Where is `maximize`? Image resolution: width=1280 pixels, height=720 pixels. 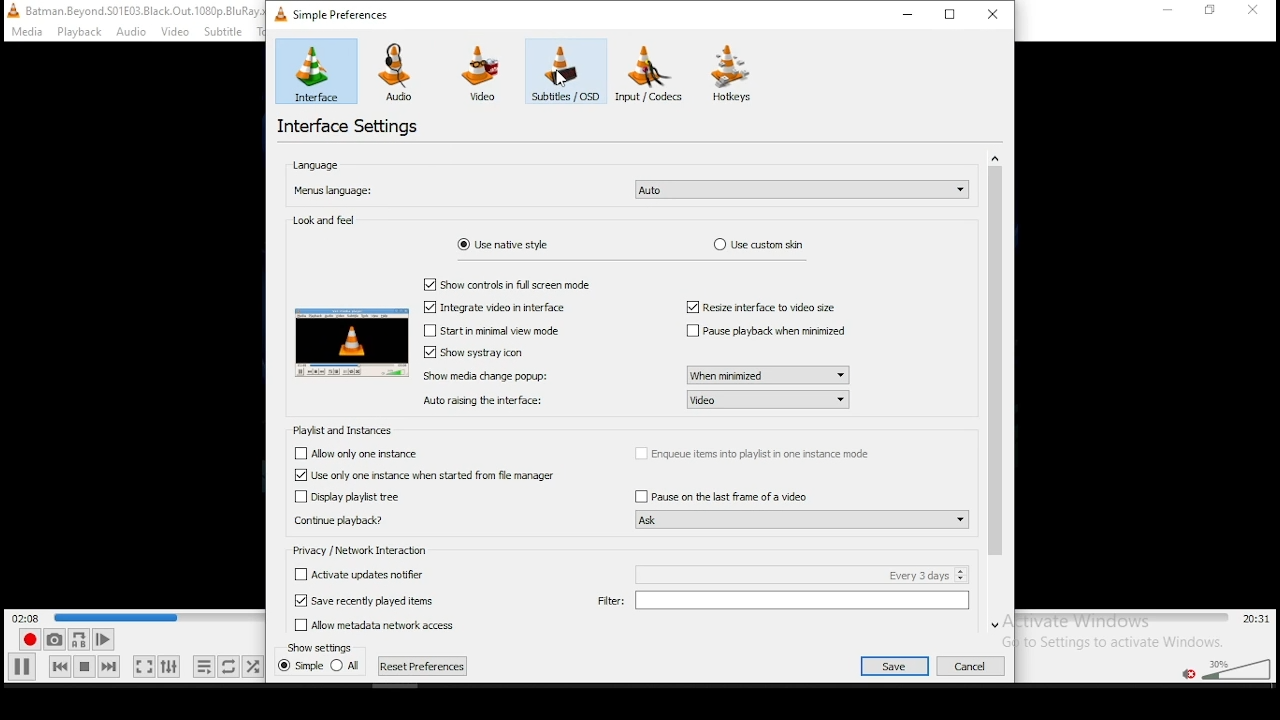
maximize is located at coordinates (952, 13).